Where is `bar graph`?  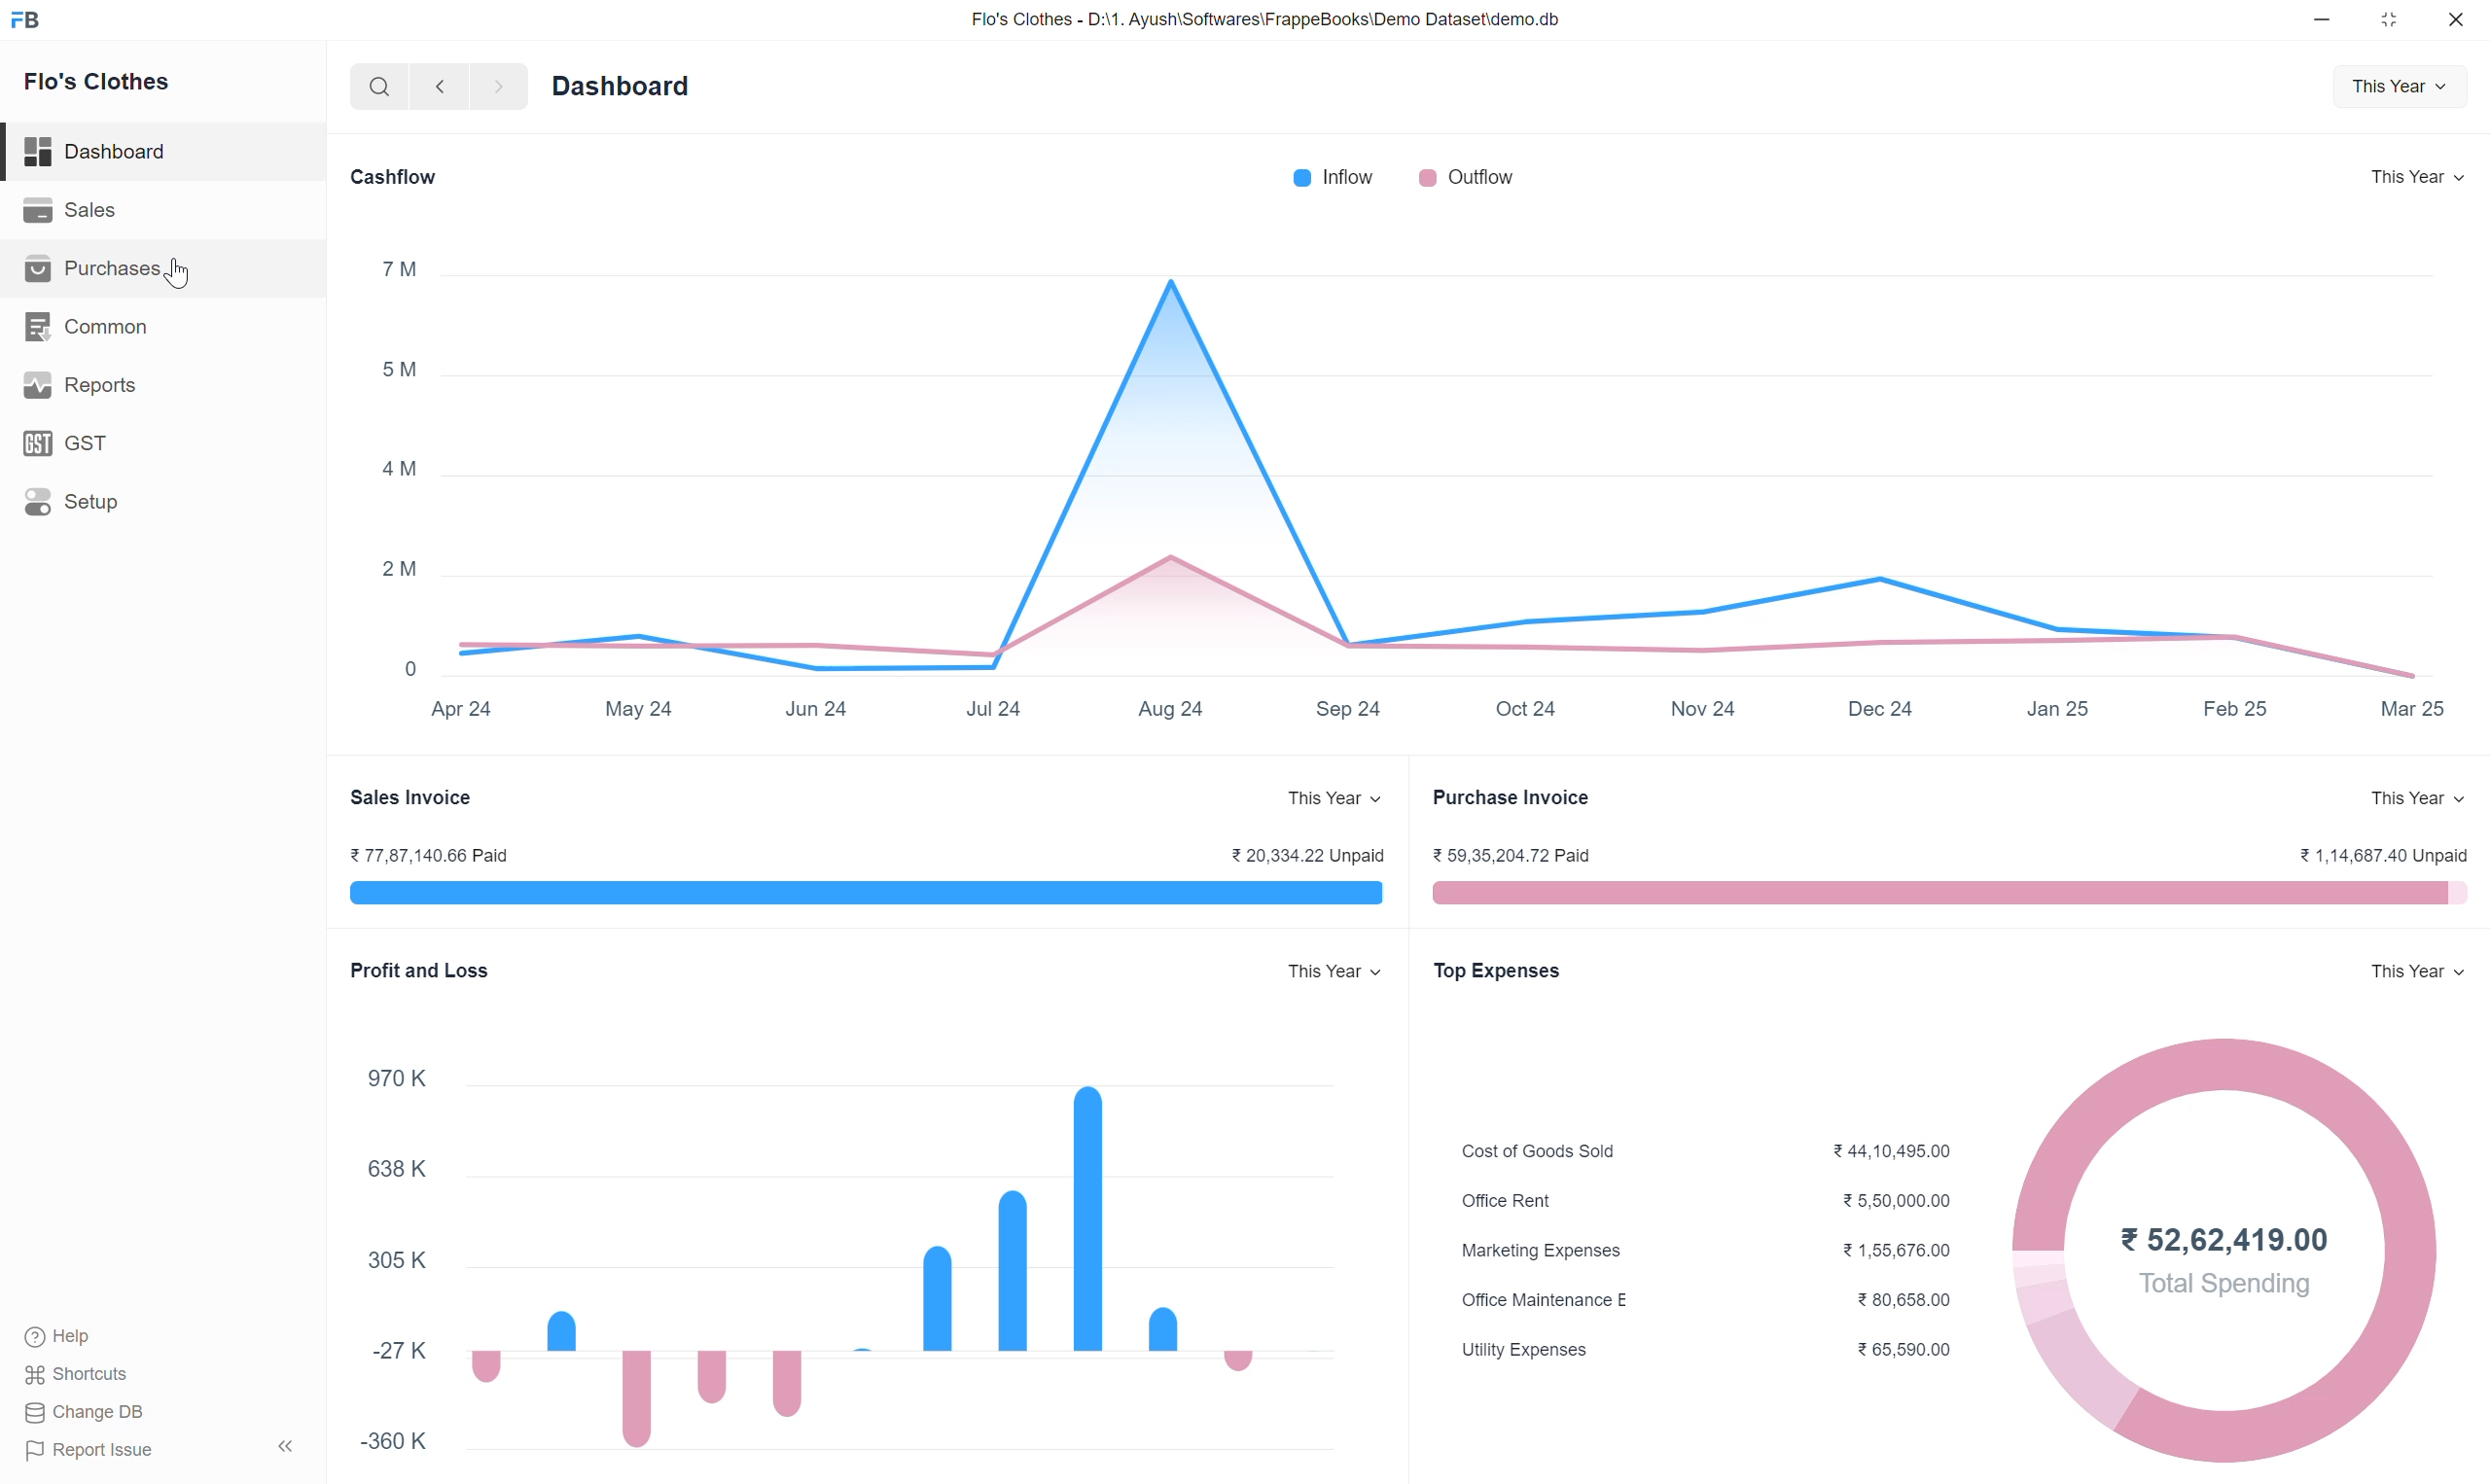
bar graph is located at coordinates (900, 1255).